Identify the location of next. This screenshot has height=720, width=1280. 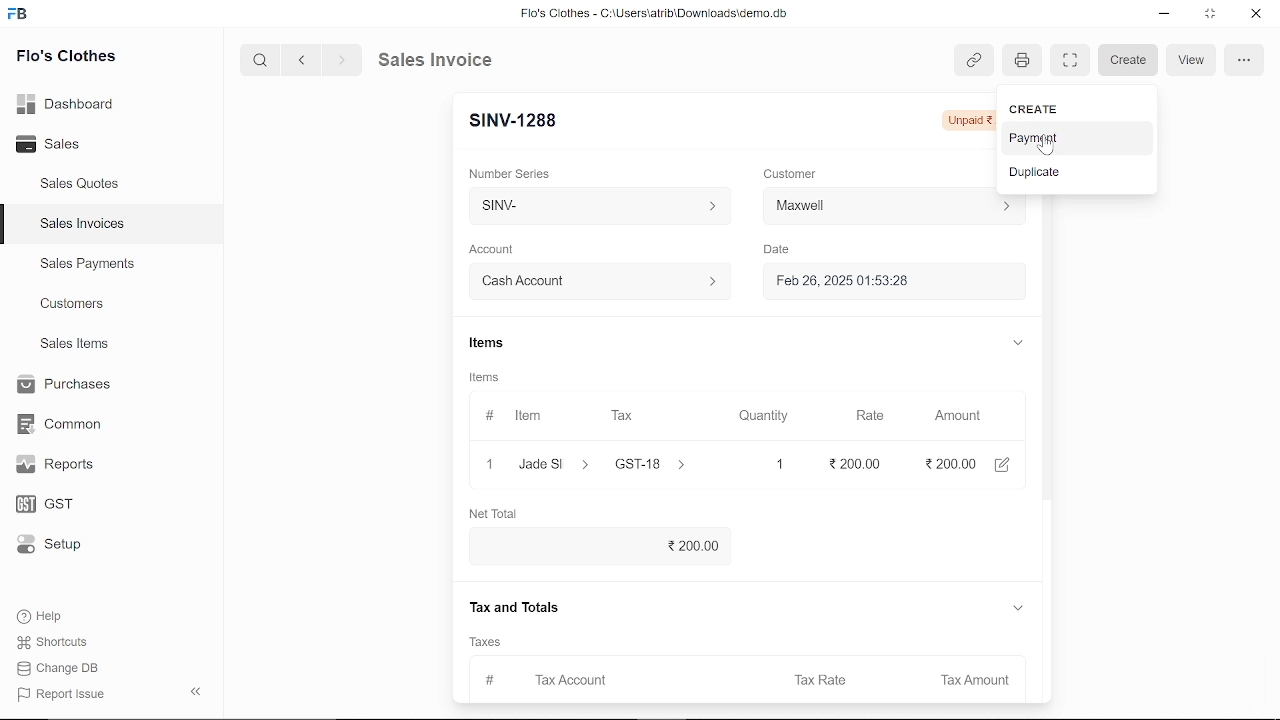
(342, 60).